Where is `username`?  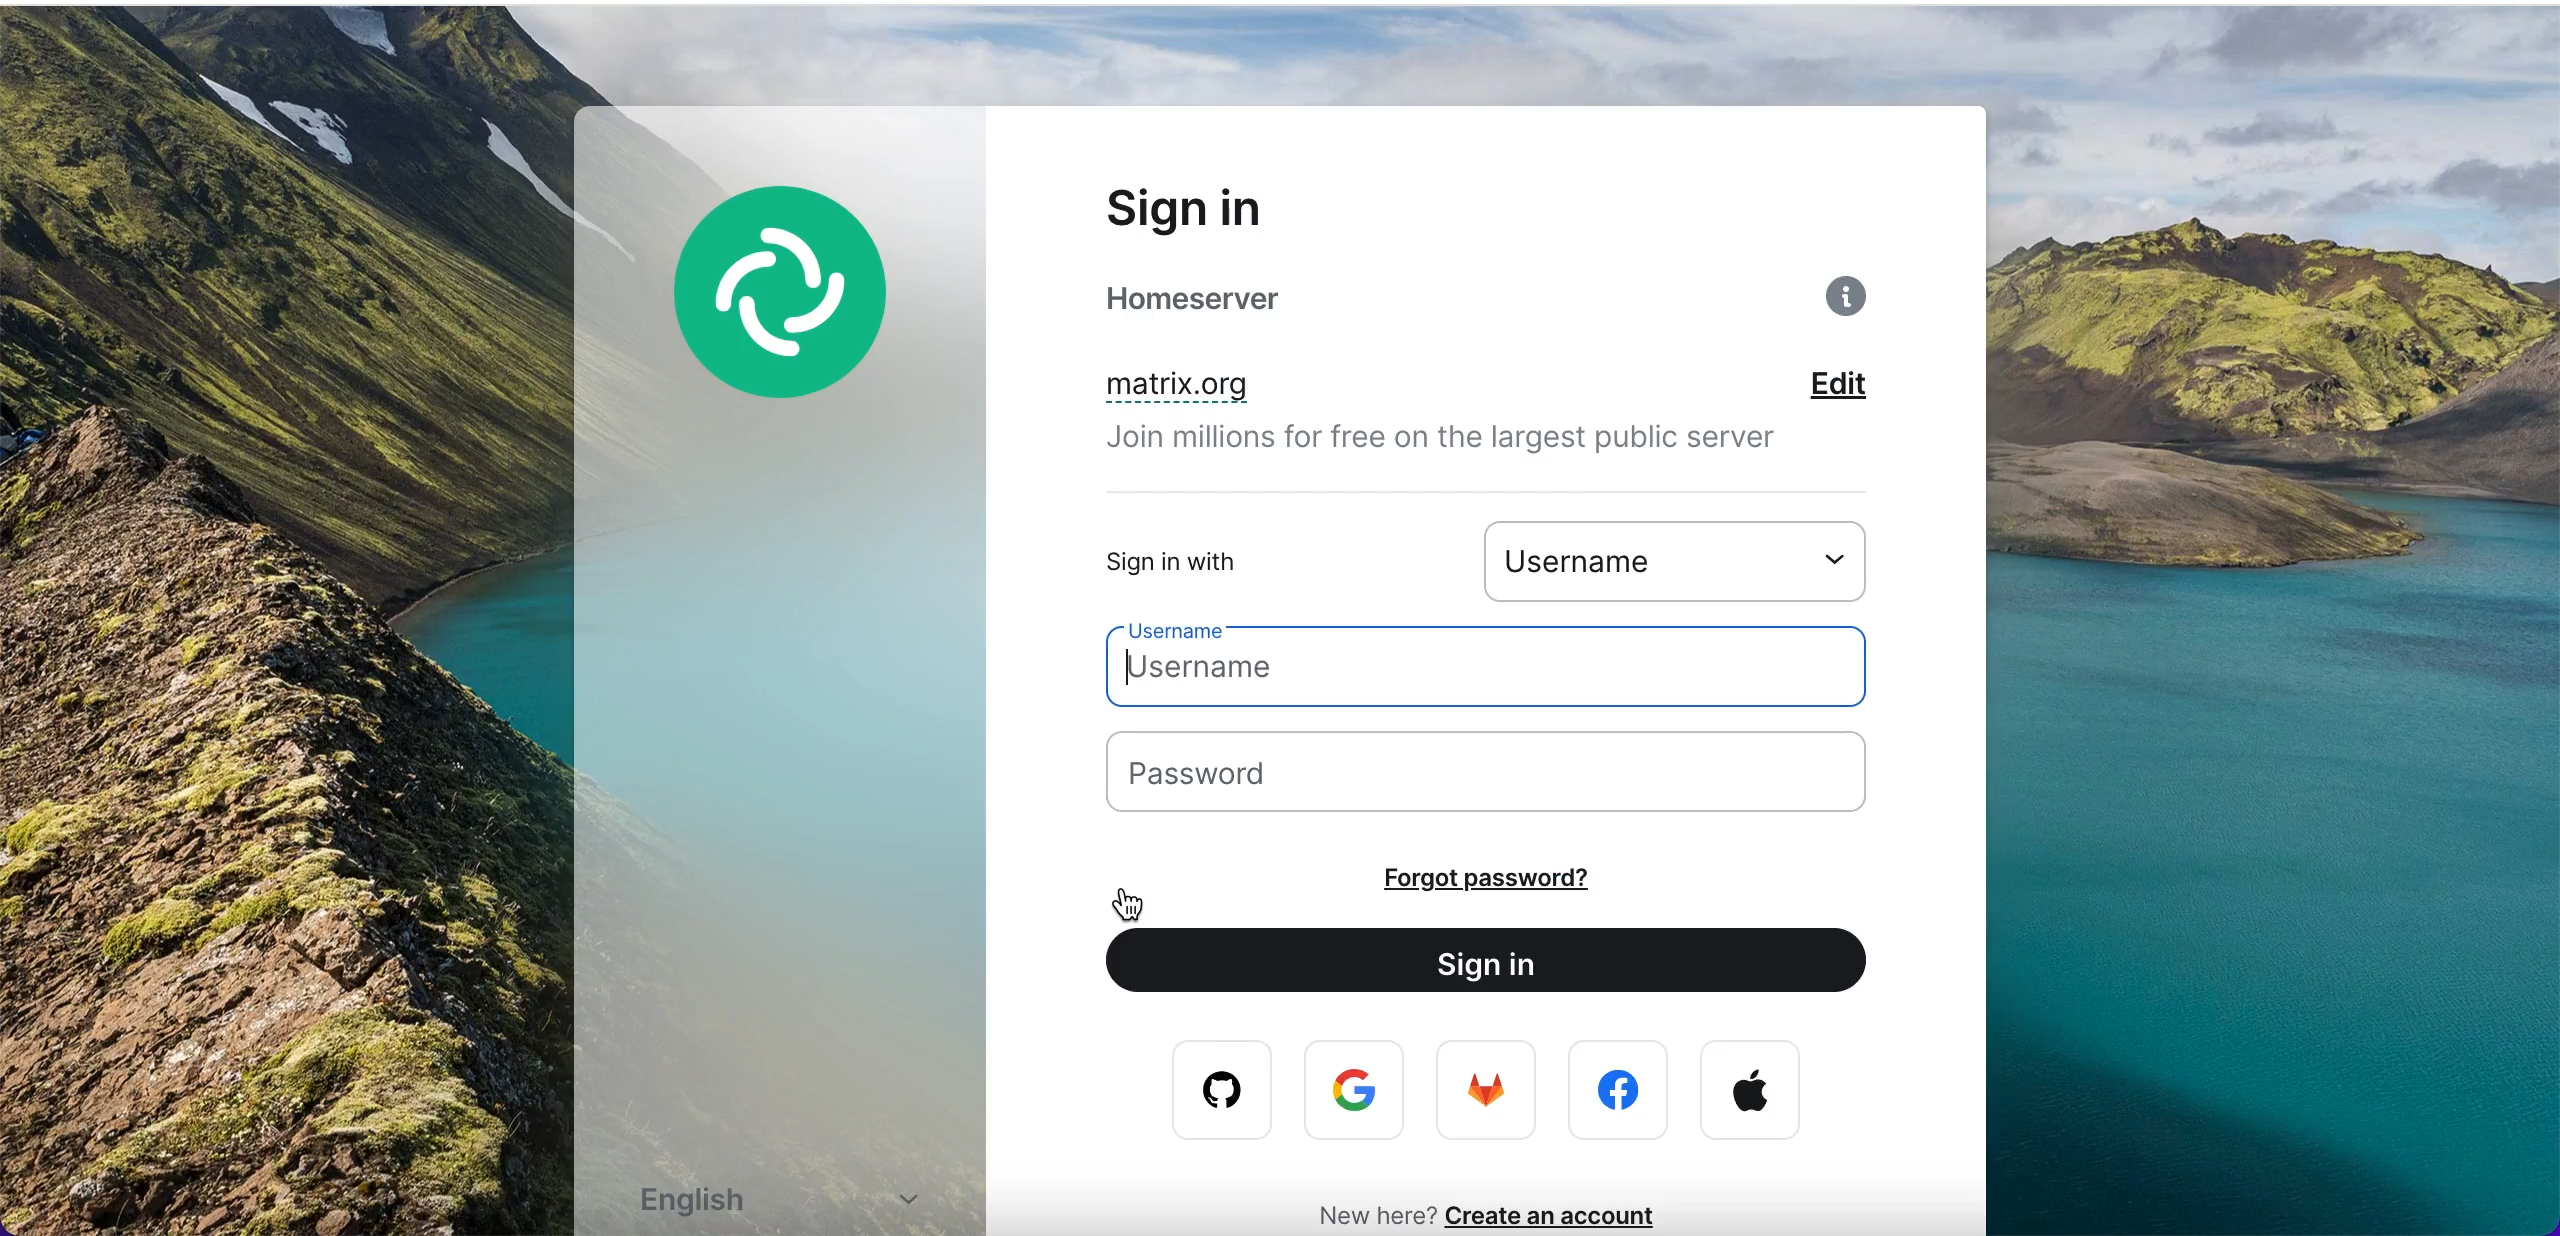 username is located at coordinates (1688, 559).